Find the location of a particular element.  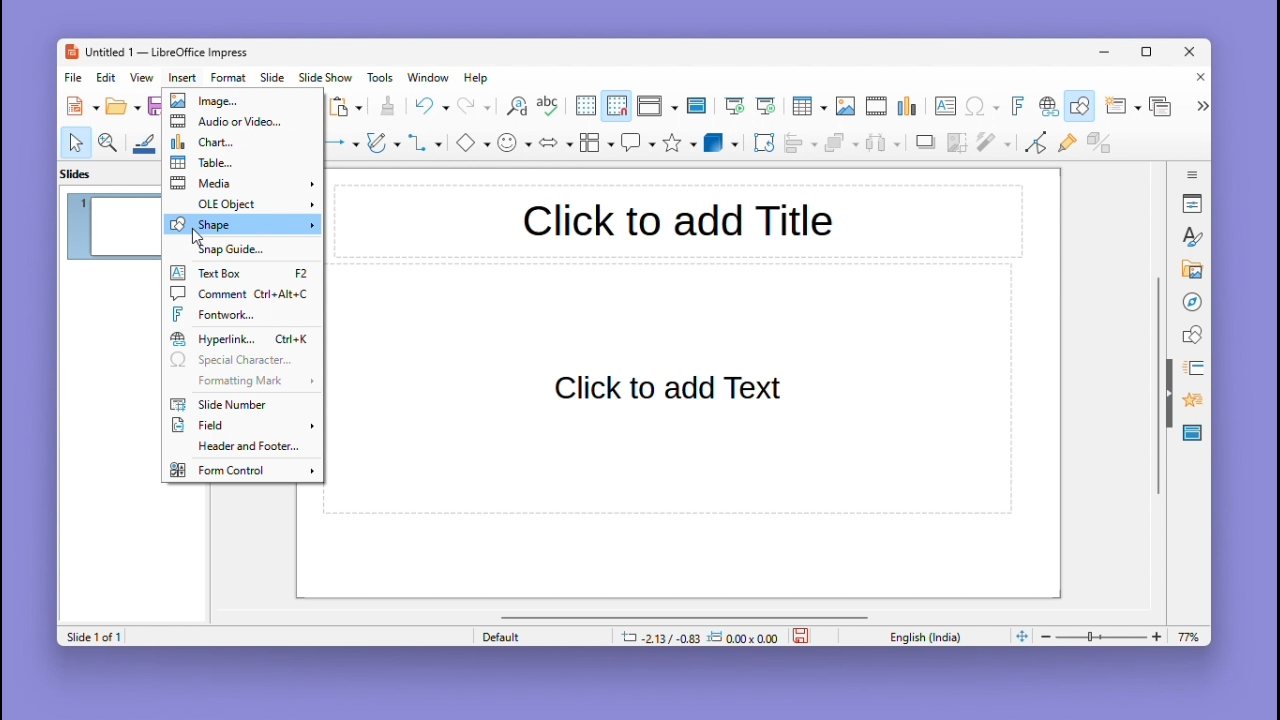

Table is located at coordinates (809, 107).